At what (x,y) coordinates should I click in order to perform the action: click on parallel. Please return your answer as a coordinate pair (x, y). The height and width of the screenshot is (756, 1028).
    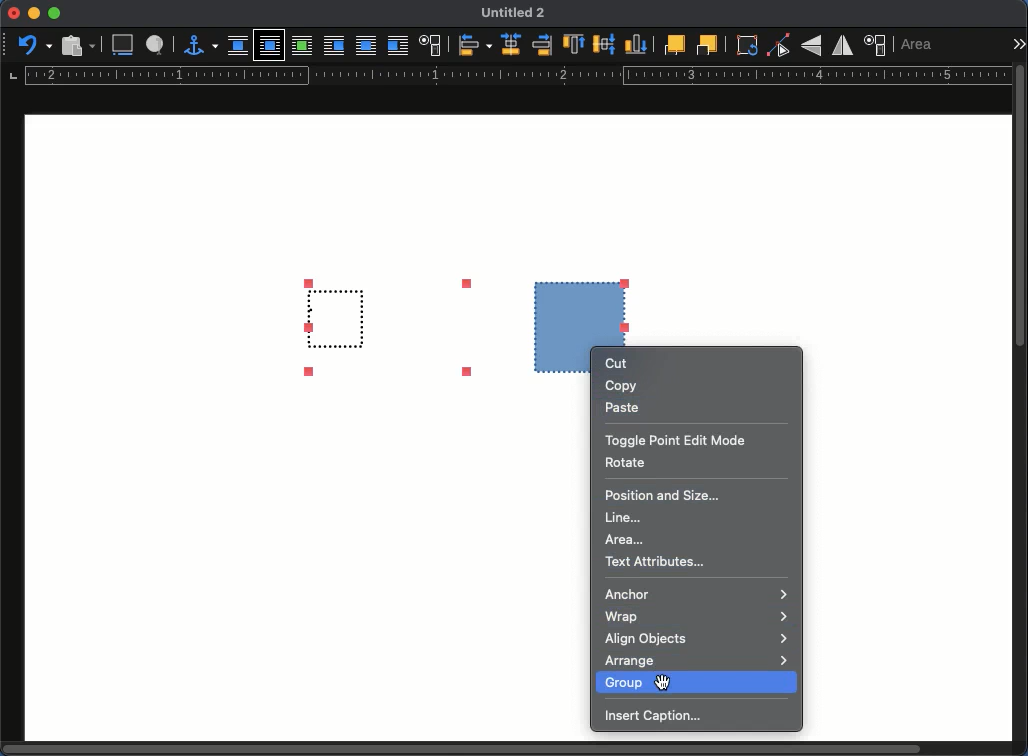
    Looking at the image, I should click on (270, 47).